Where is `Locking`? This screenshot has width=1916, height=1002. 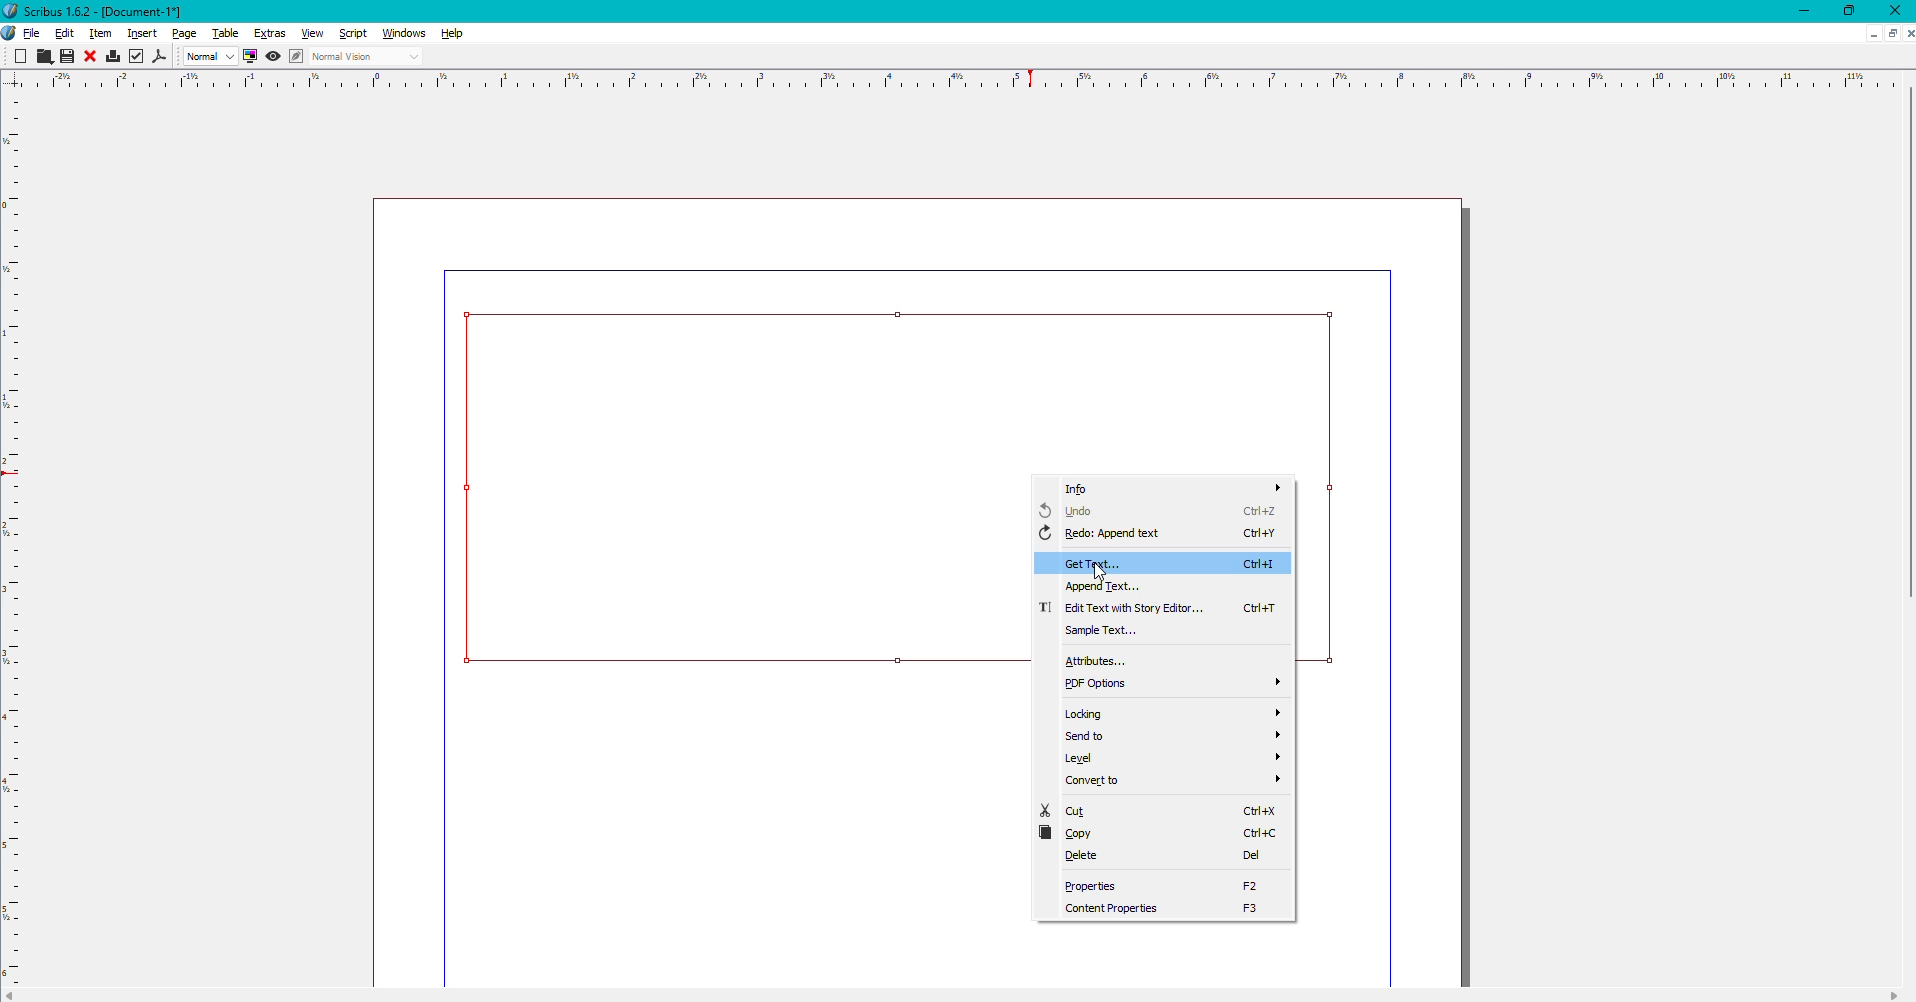
Locking is located at coordinates (1169, 714).